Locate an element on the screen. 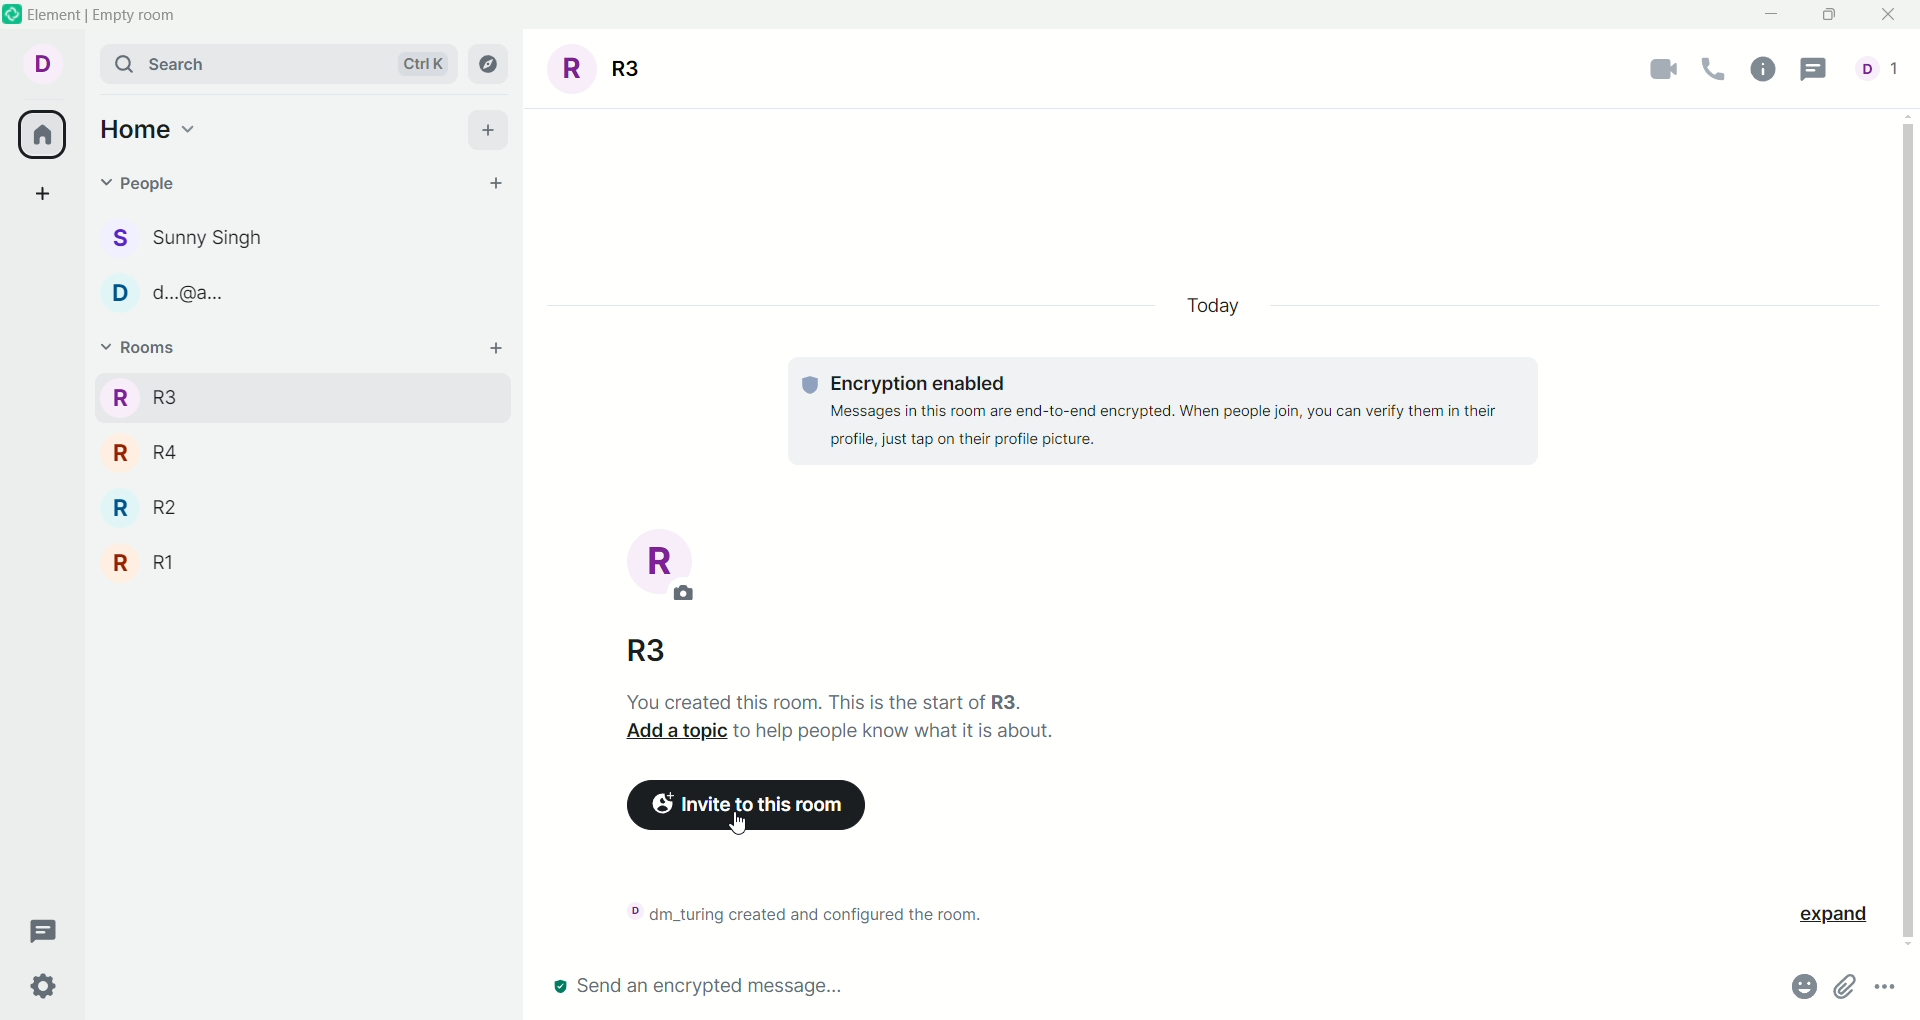 The width and height of the screenshot is (1920, 1020). voice call is located at coordinates (1711, 71).